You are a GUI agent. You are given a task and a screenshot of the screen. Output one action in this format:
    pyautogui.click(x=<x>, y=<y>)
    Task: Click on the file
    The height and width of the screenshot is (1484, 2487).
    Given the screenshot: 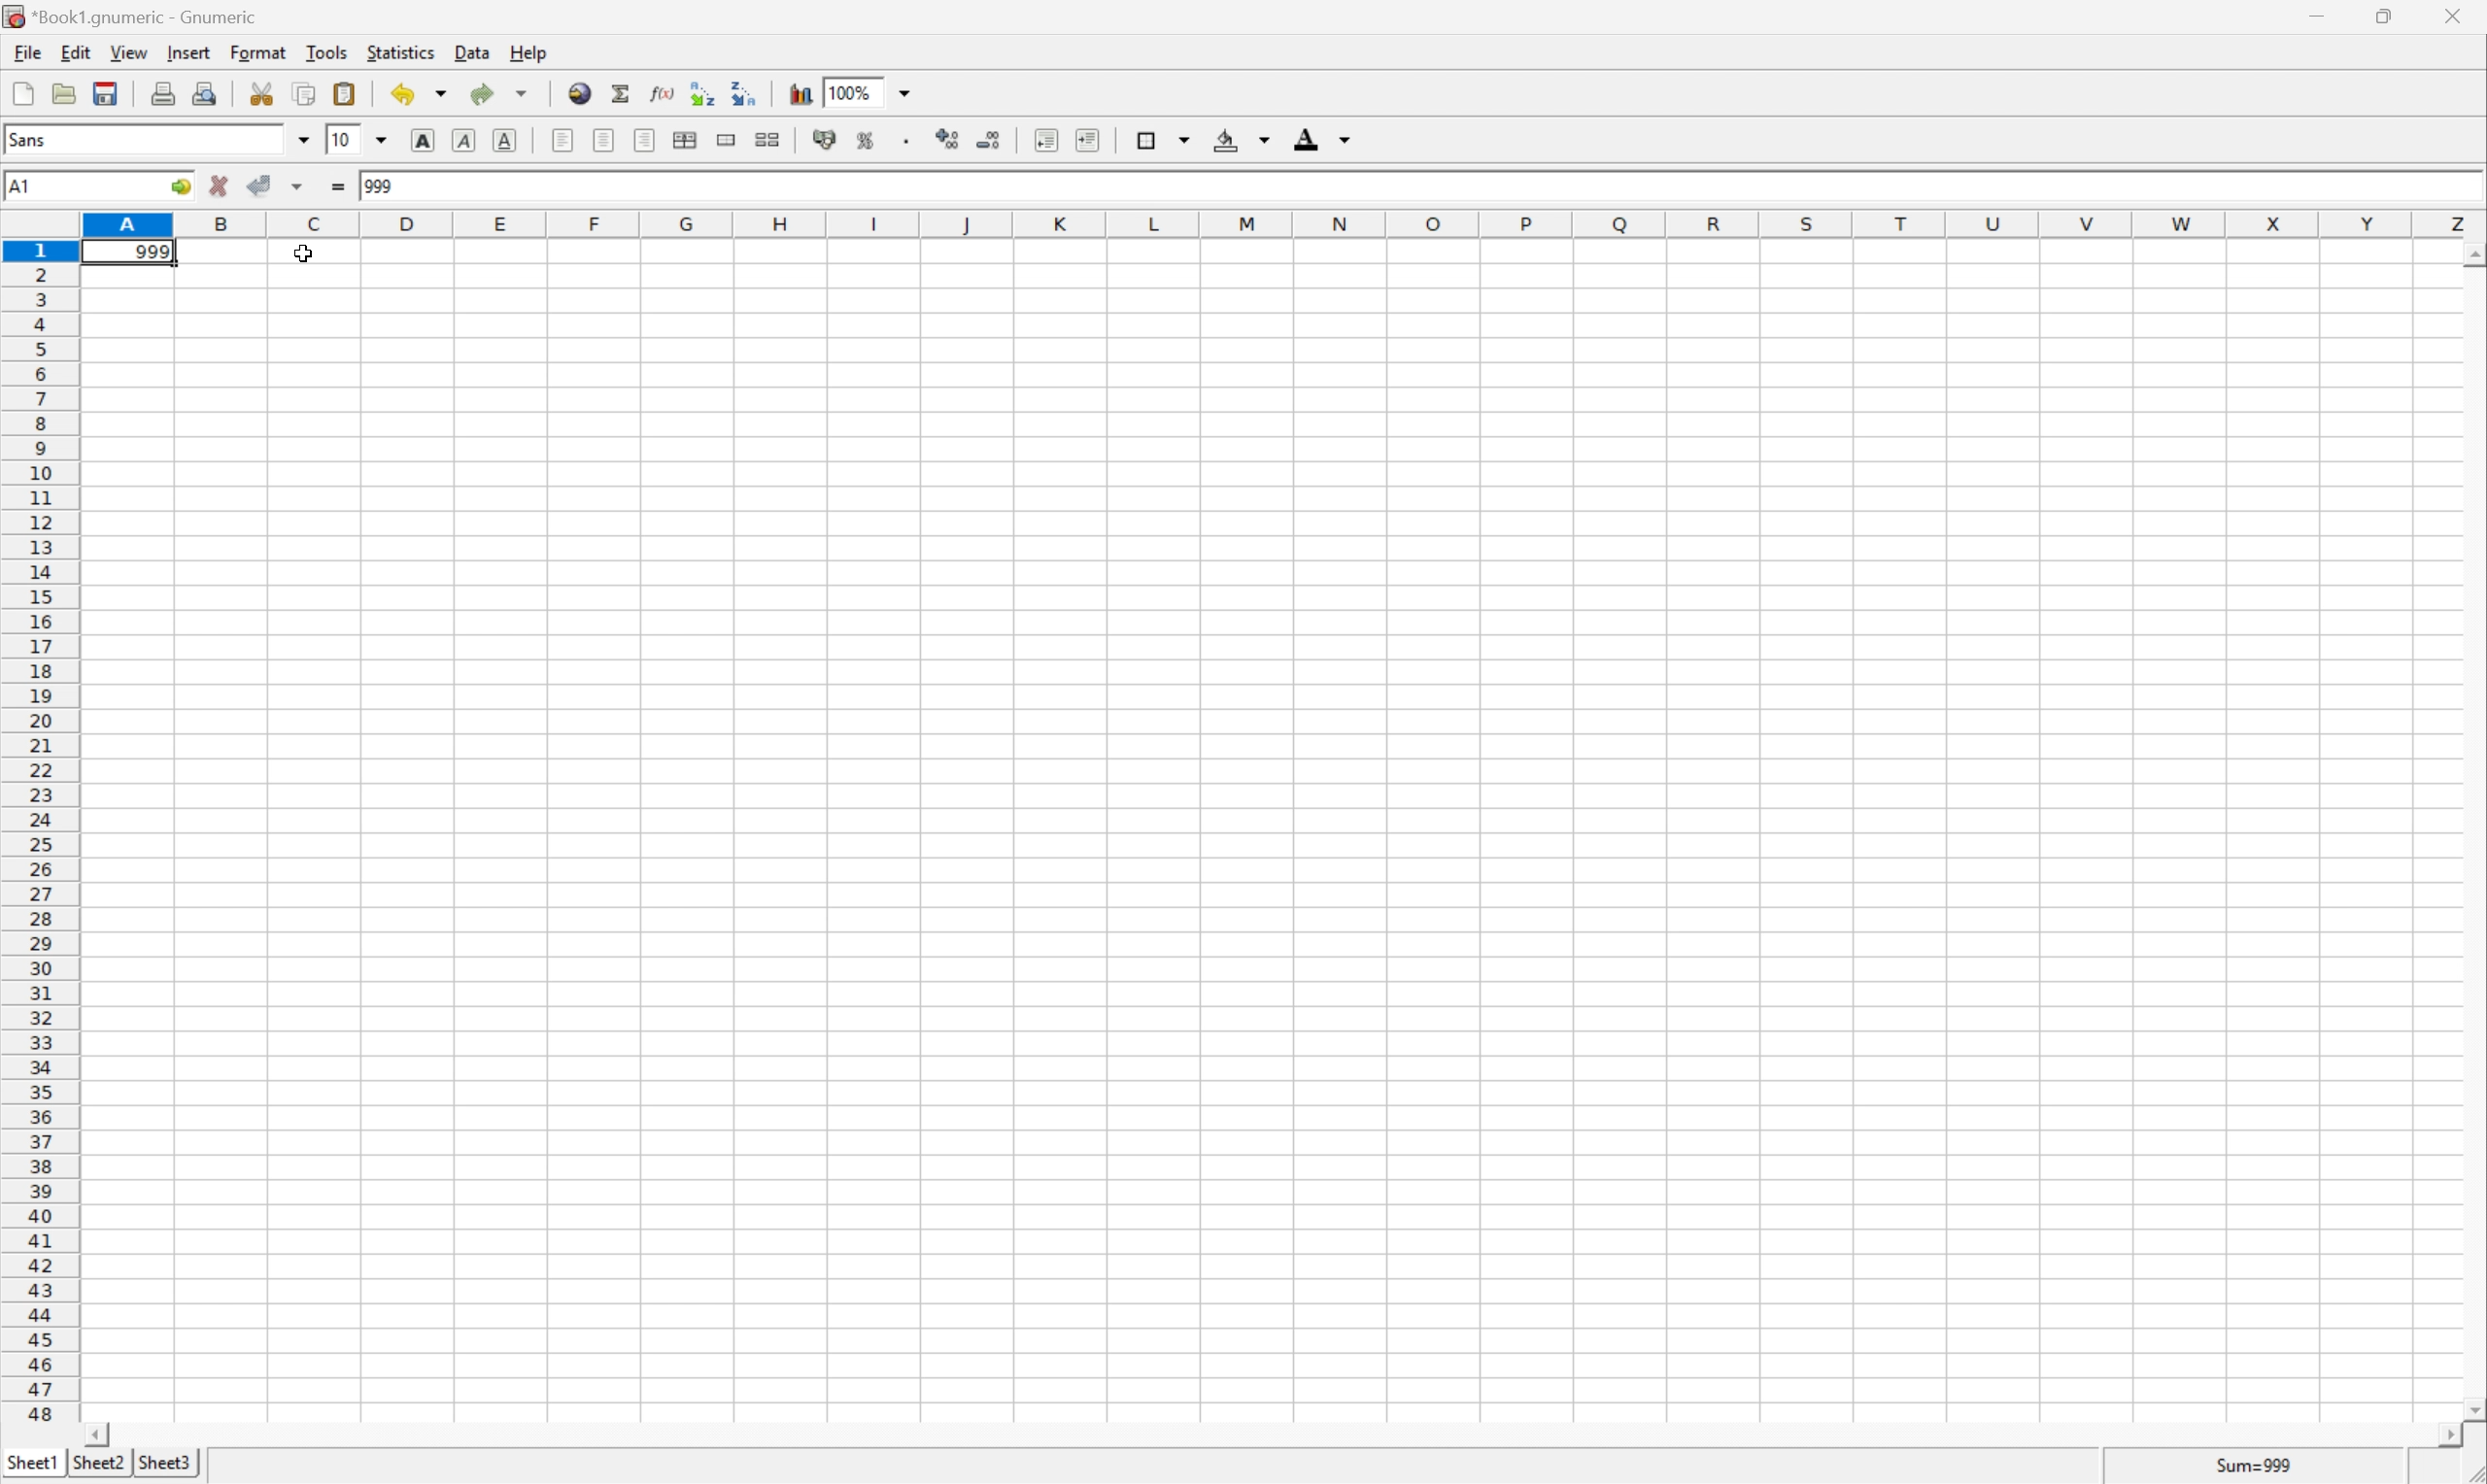 What is the action you would take?
    pyautogui.click(x=24, y=54)
    